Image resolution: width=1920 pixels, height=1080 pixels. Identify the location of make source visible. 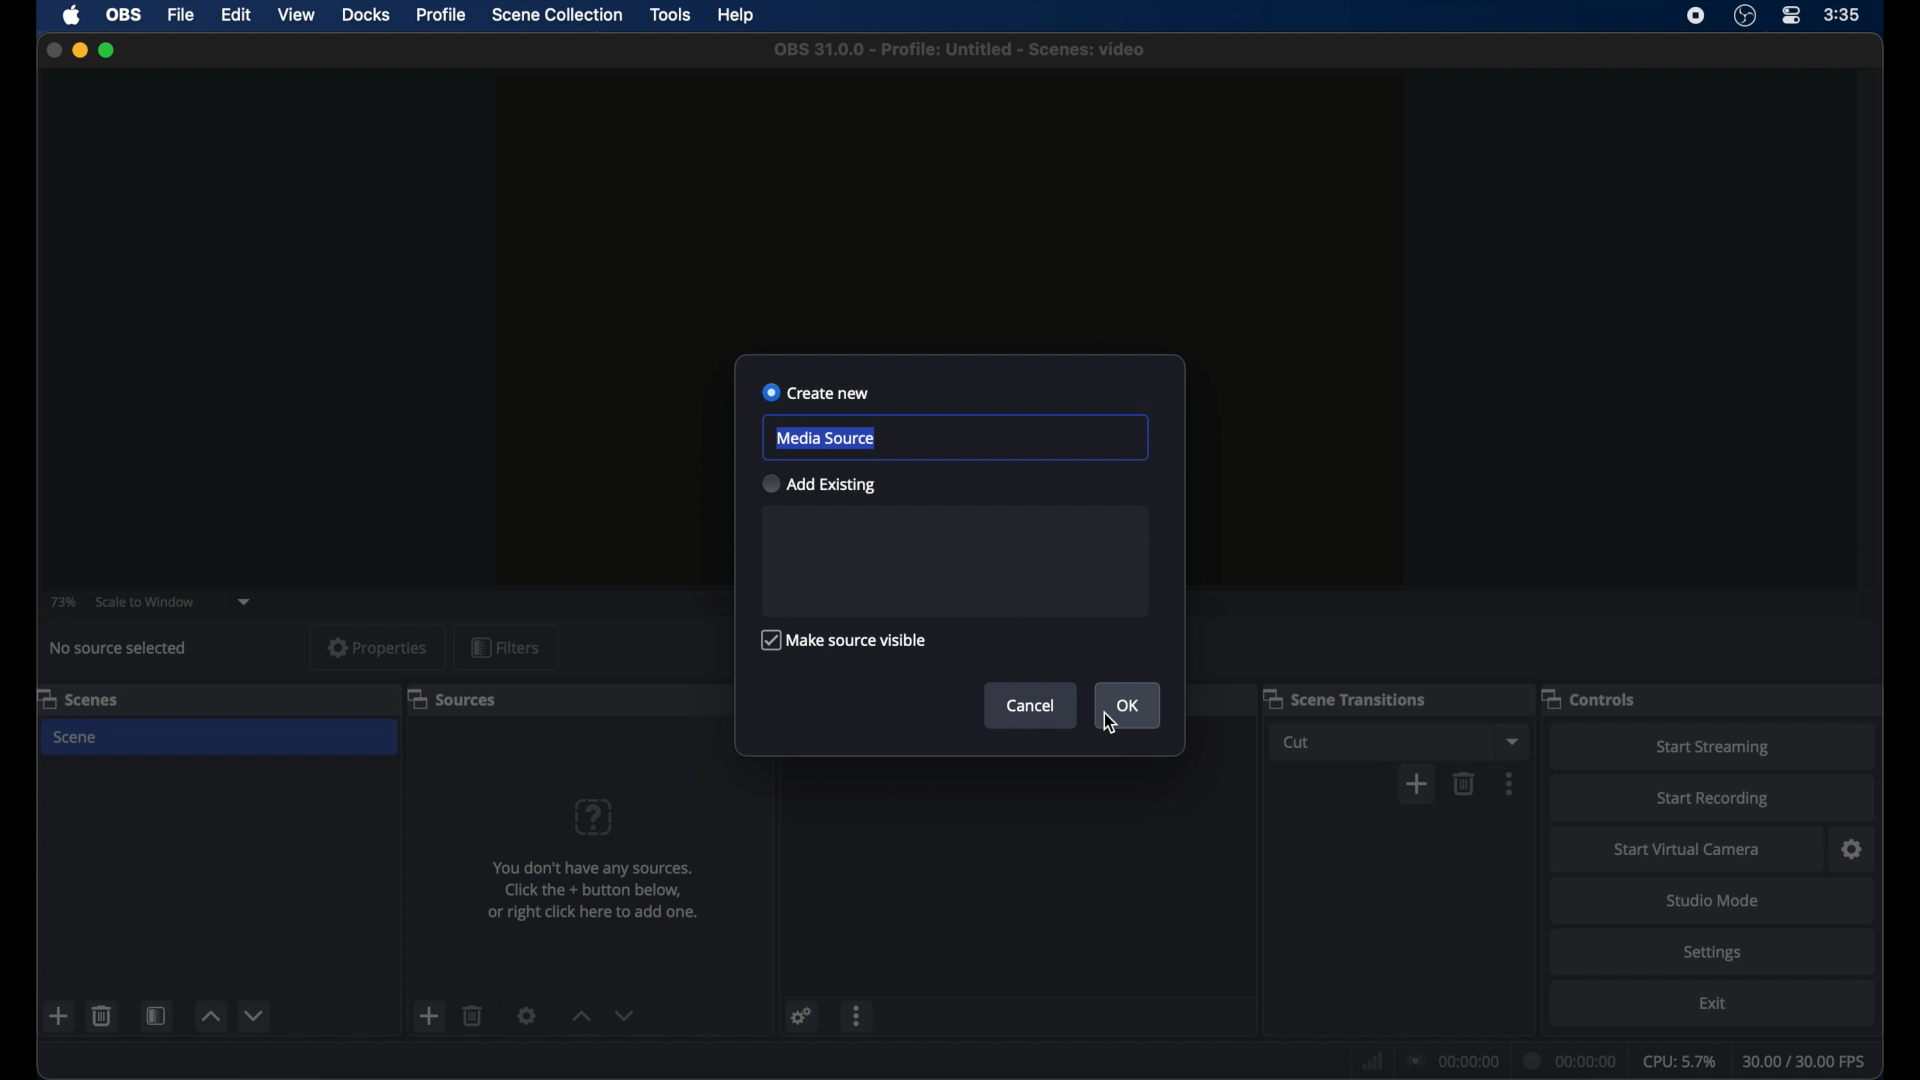
(846, 640).